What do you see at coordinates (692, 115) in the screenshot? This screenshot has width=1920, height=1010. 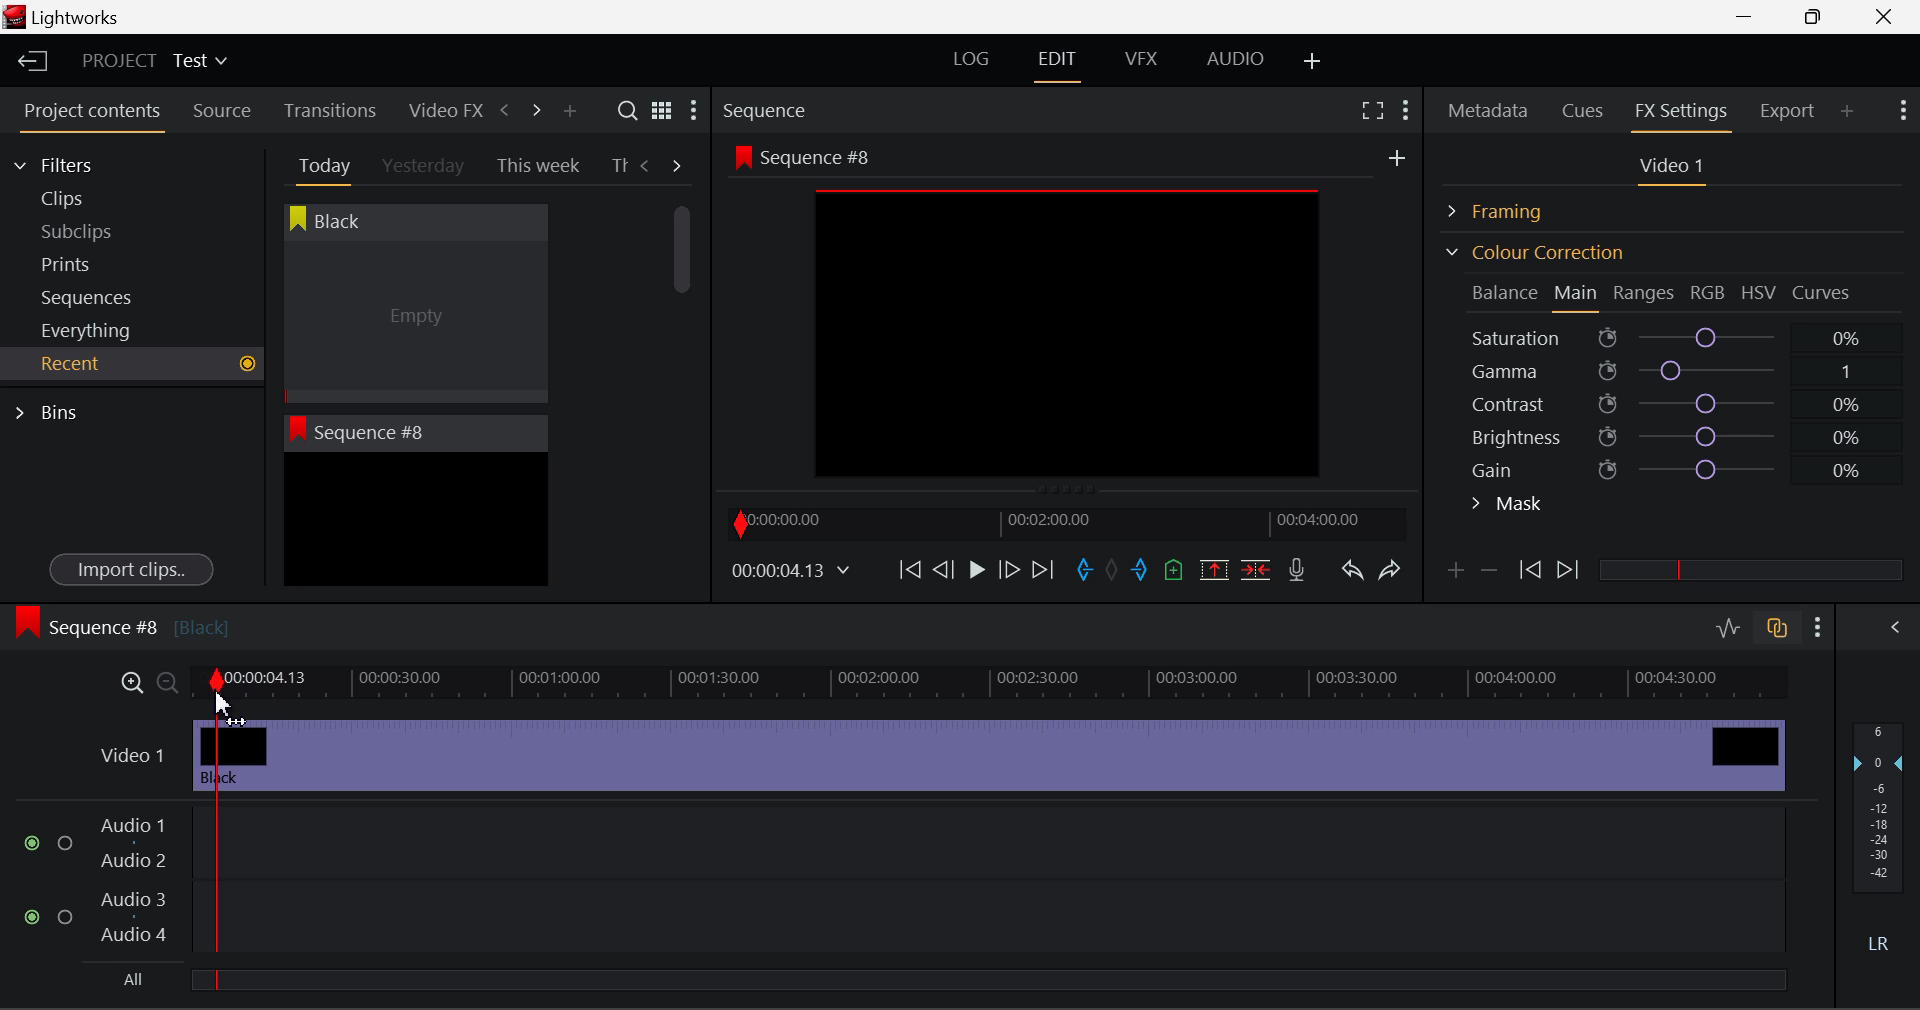 I see `Show Settings` at bounding box center [692, 115].